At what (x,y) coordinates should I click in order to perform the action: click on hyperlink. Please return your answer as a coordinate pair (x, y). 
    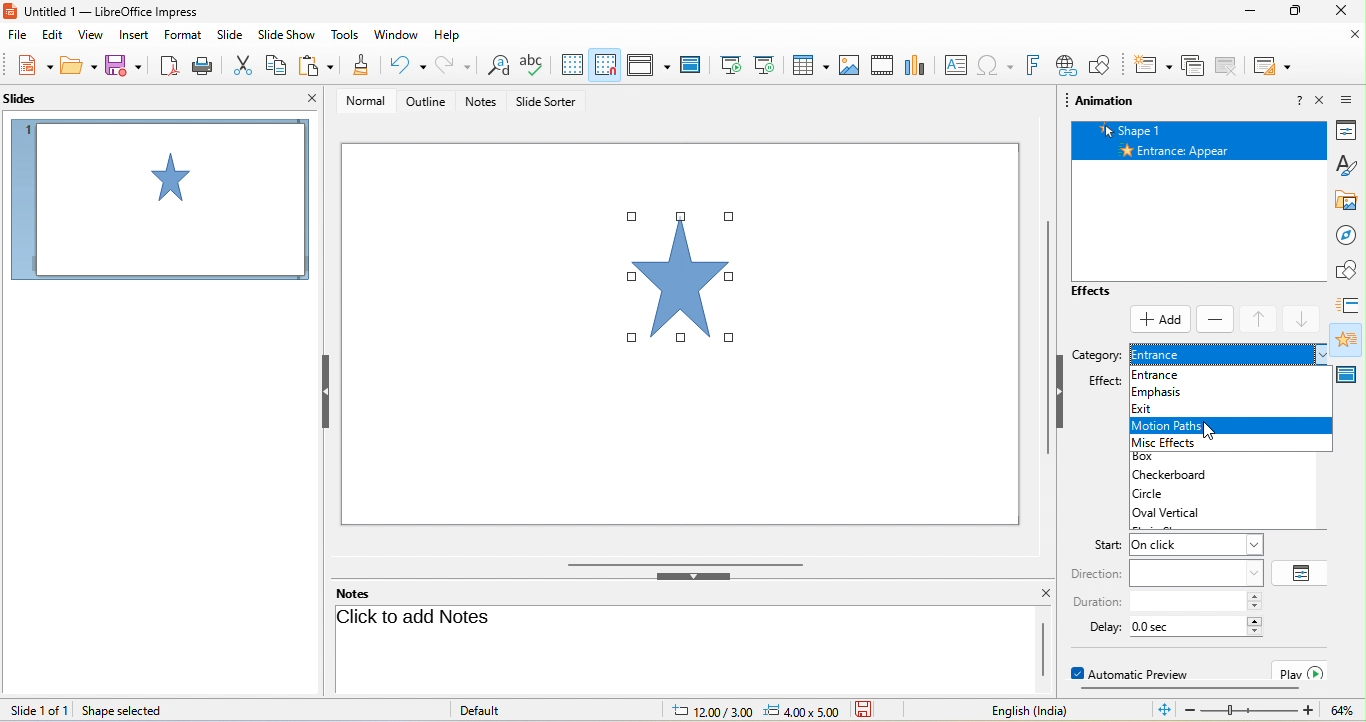
    Looking at the image, I should click on (1066, 65).